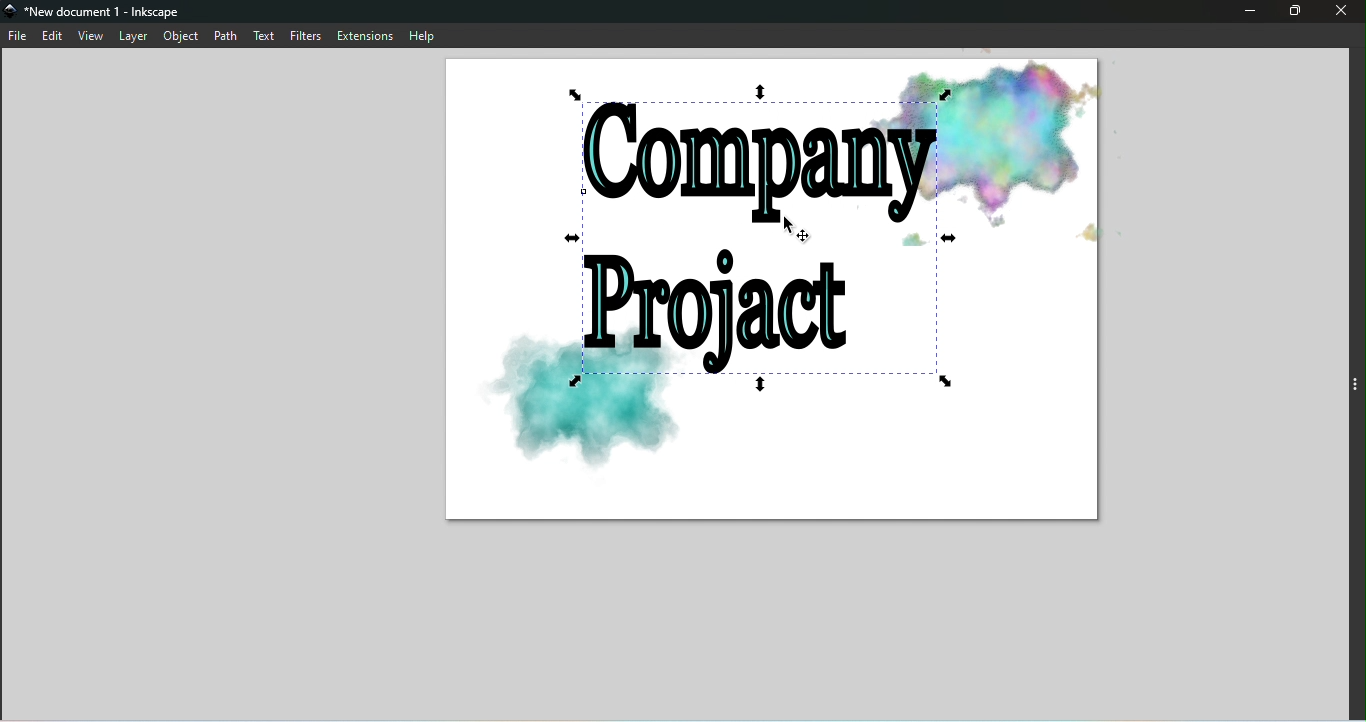 The height and width of the screenshot is (722, 1366). What do you see at coordinates (225, 35) in the screenshot?
I see `Path` at bounding box center [225, 35].